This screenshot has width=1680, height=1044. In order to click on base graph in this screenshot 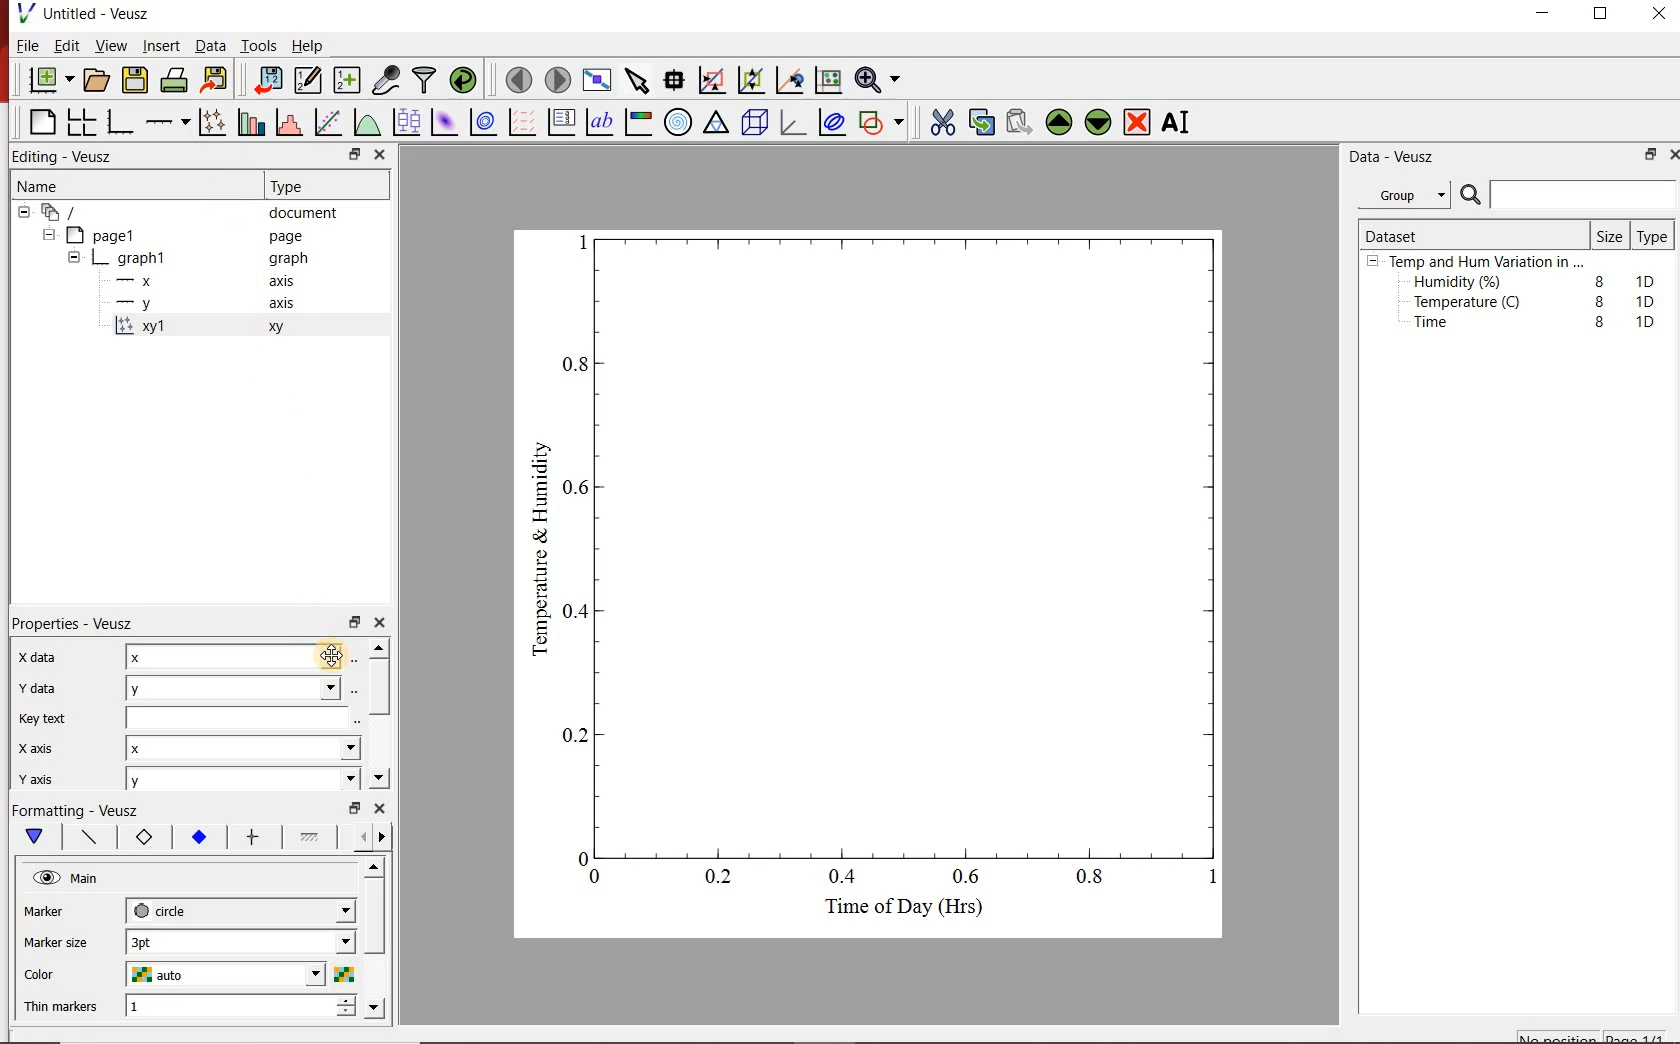, I will do `click(122, 119)`.